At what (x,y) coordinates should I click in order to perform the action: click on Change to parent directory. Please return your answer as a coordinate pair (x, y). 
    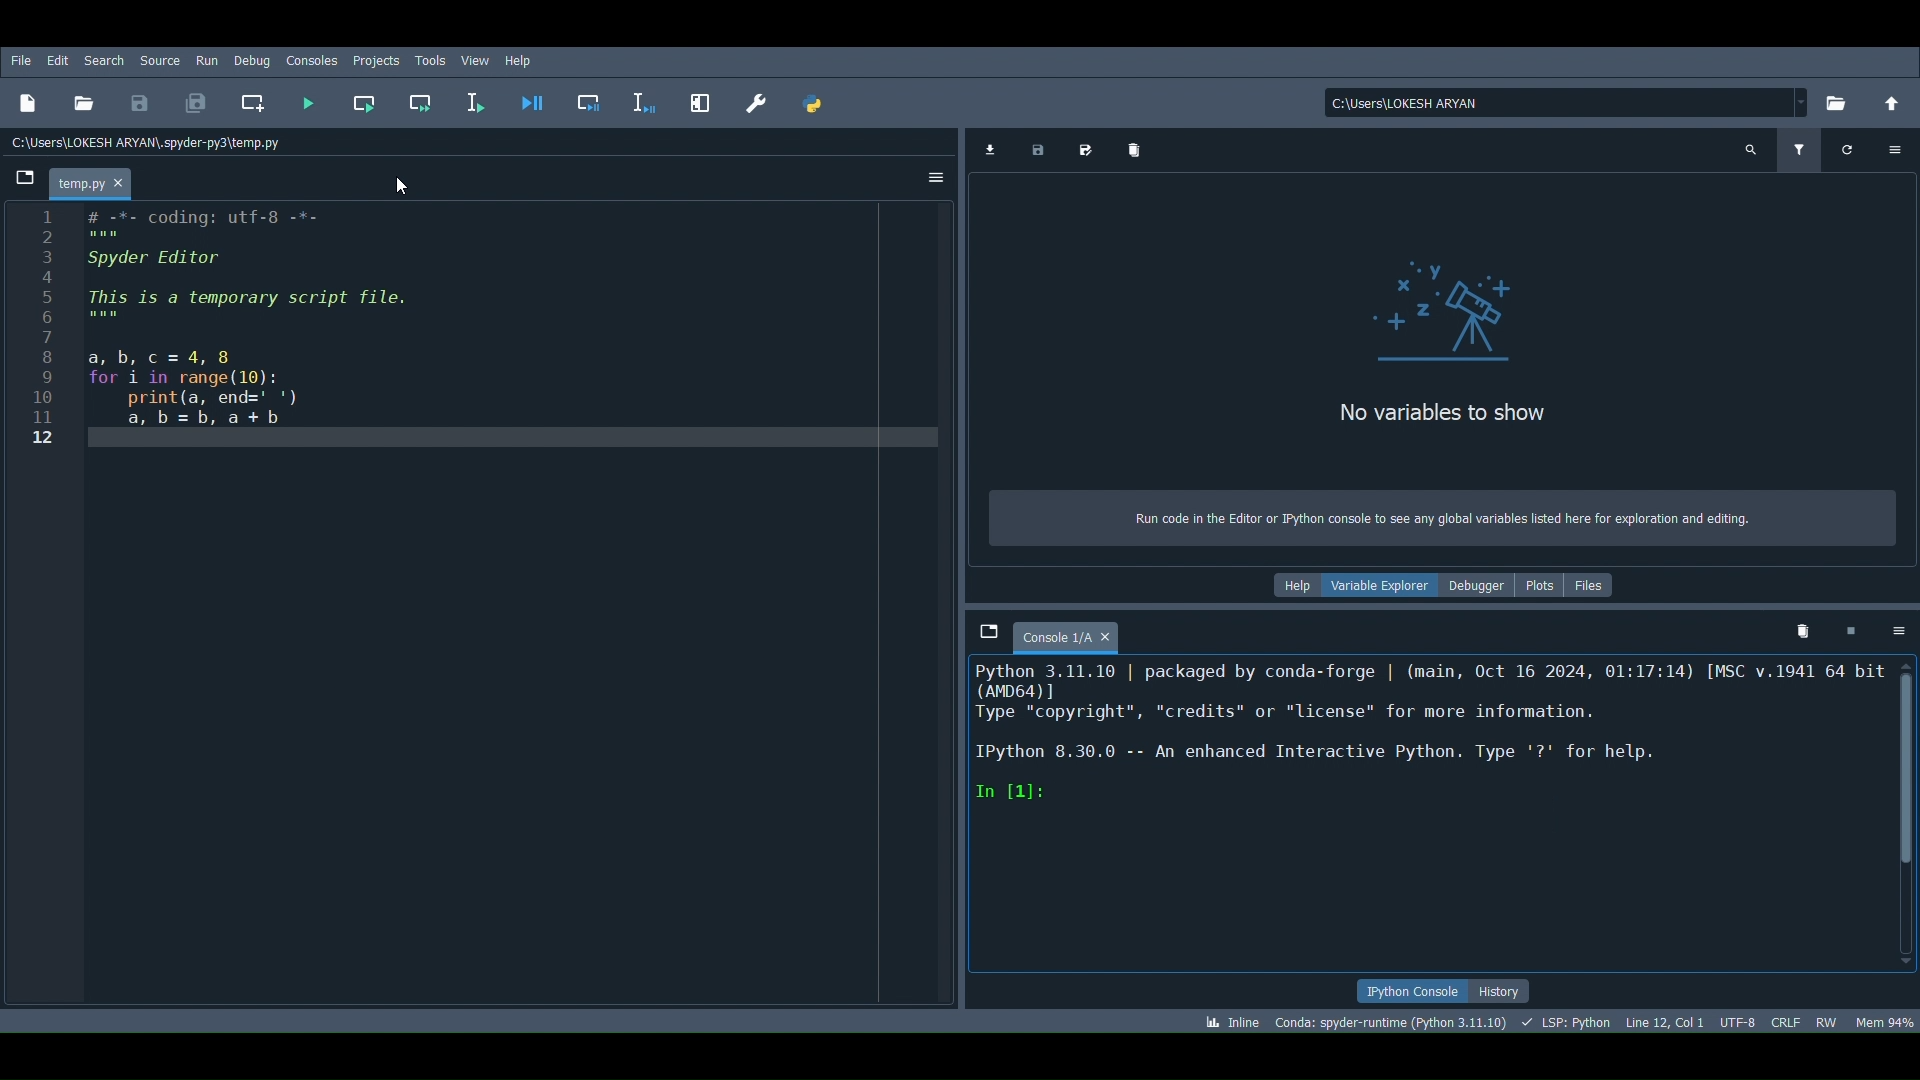
    Looking at the image, I should click on (1896, 101).